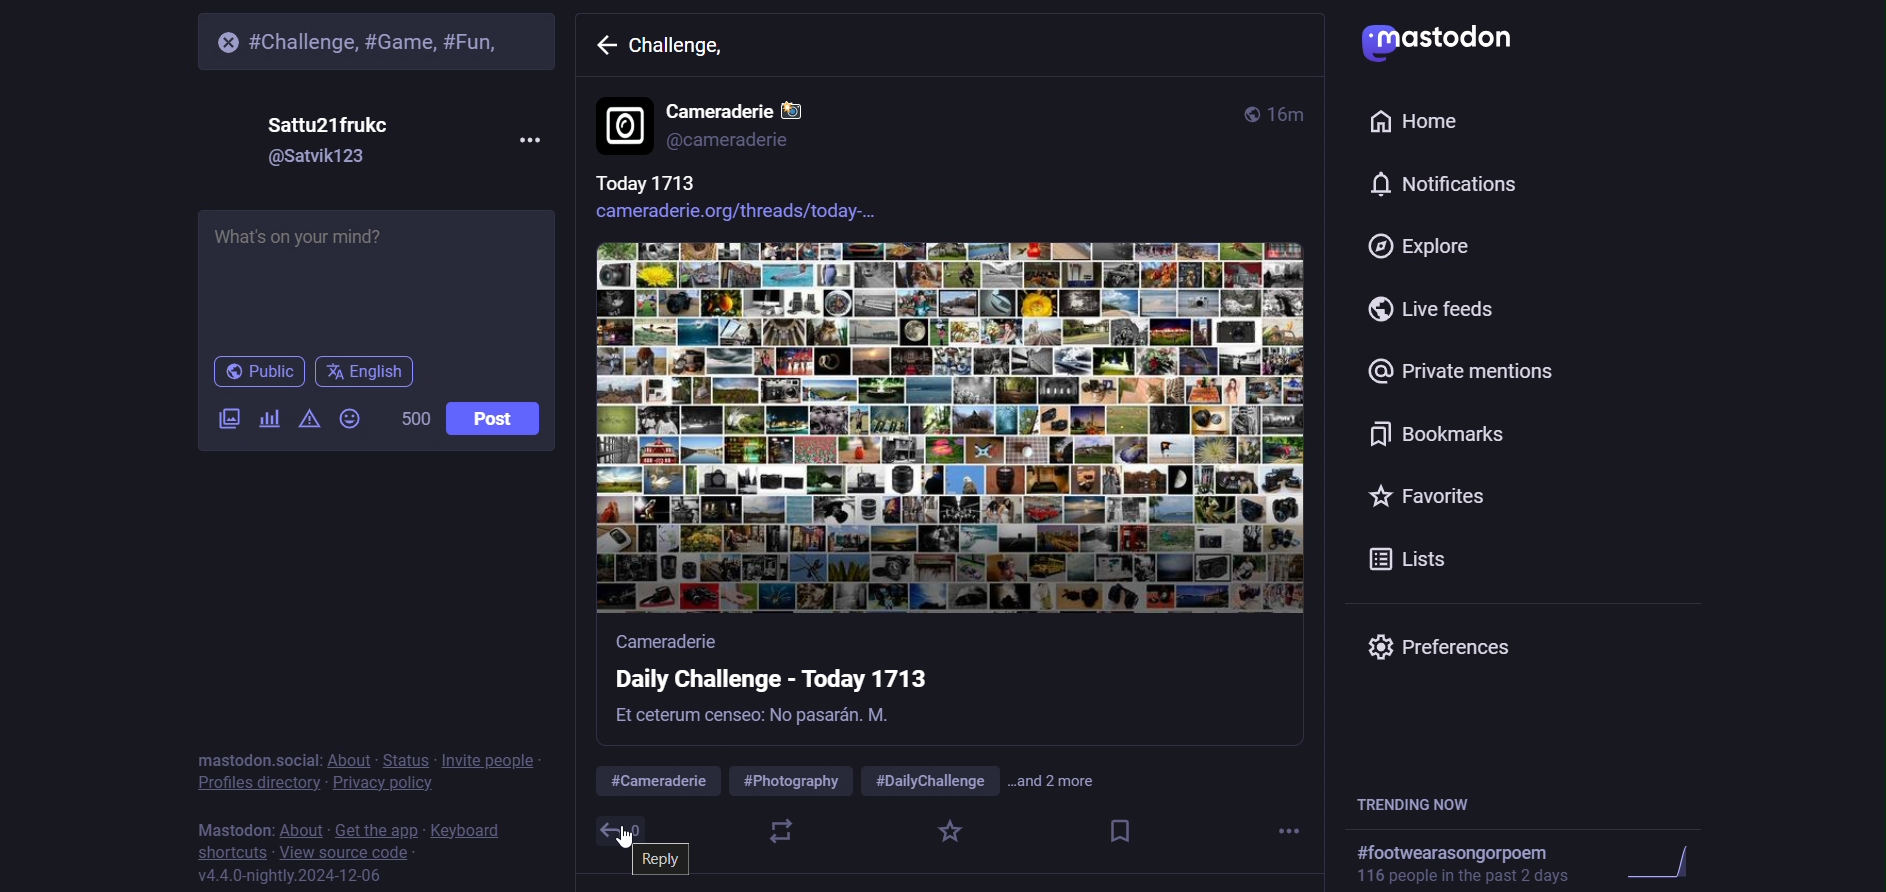 The height and width of the screenshot is (892, 1886). Describe the element at coordinates (780, 832) in the screenshot. I see `boost` at that location.